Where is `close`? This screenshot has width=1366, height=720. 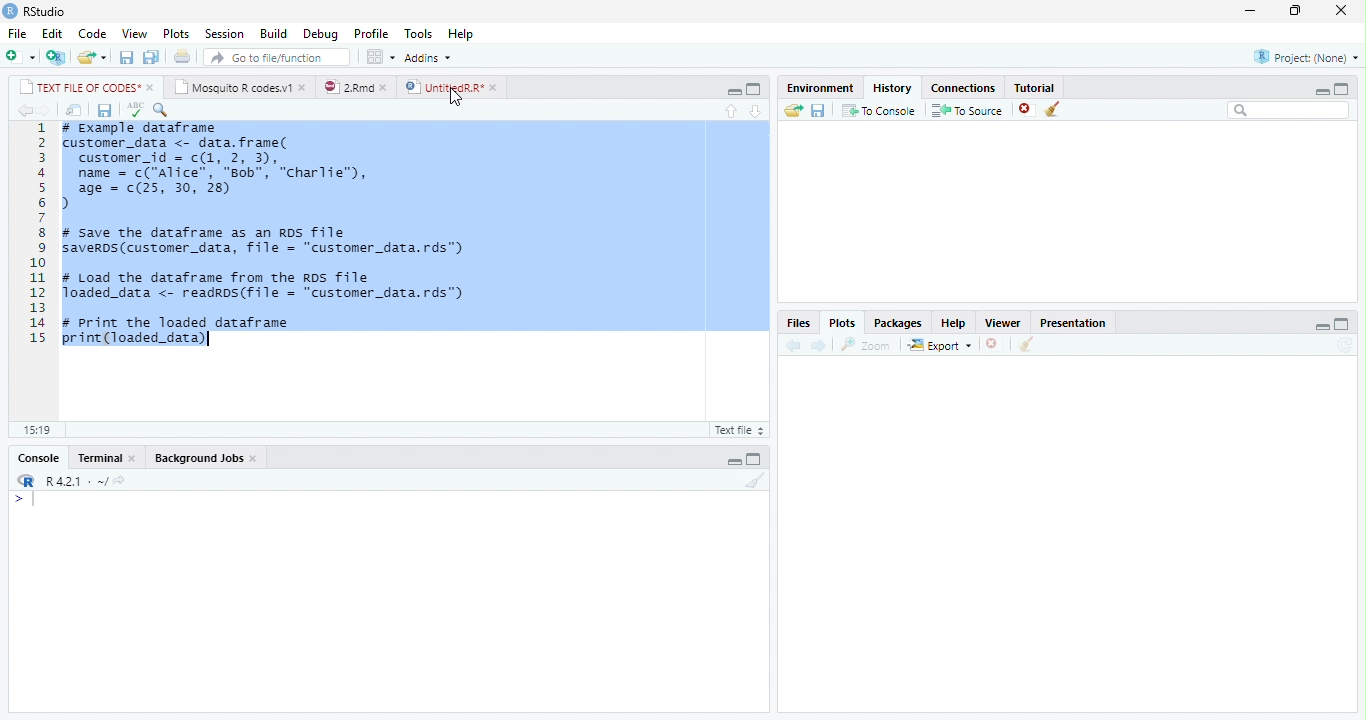
close is located at coordinates (256, 459).